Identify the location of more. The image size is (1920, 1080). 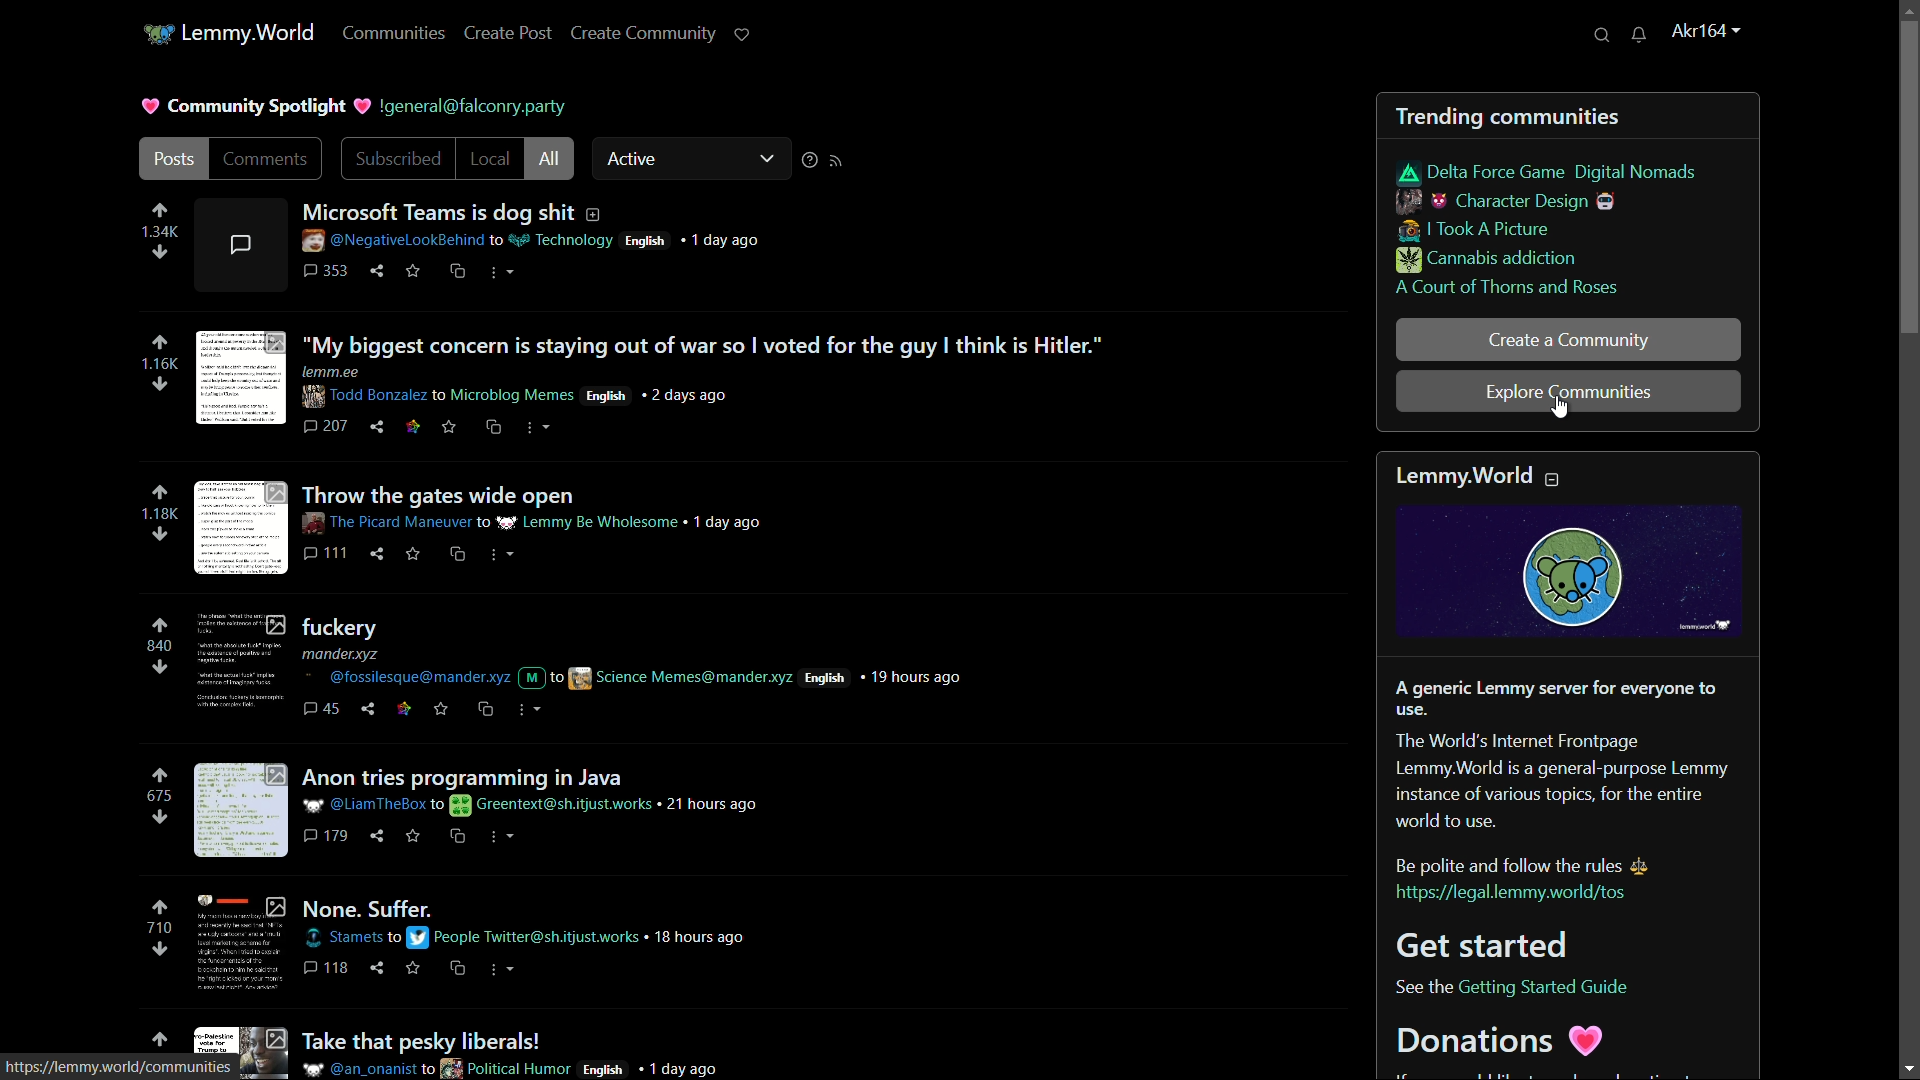
(534, 427).